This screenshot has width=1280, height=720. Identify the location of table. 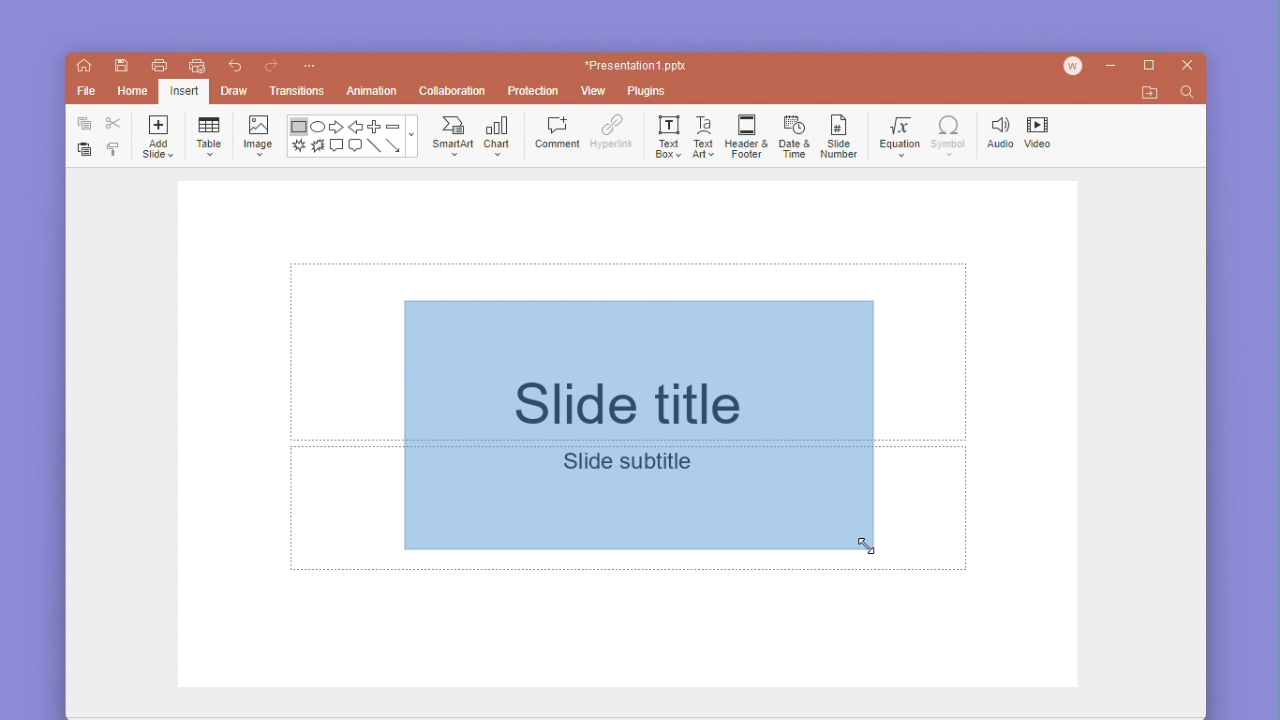
(210, 134).